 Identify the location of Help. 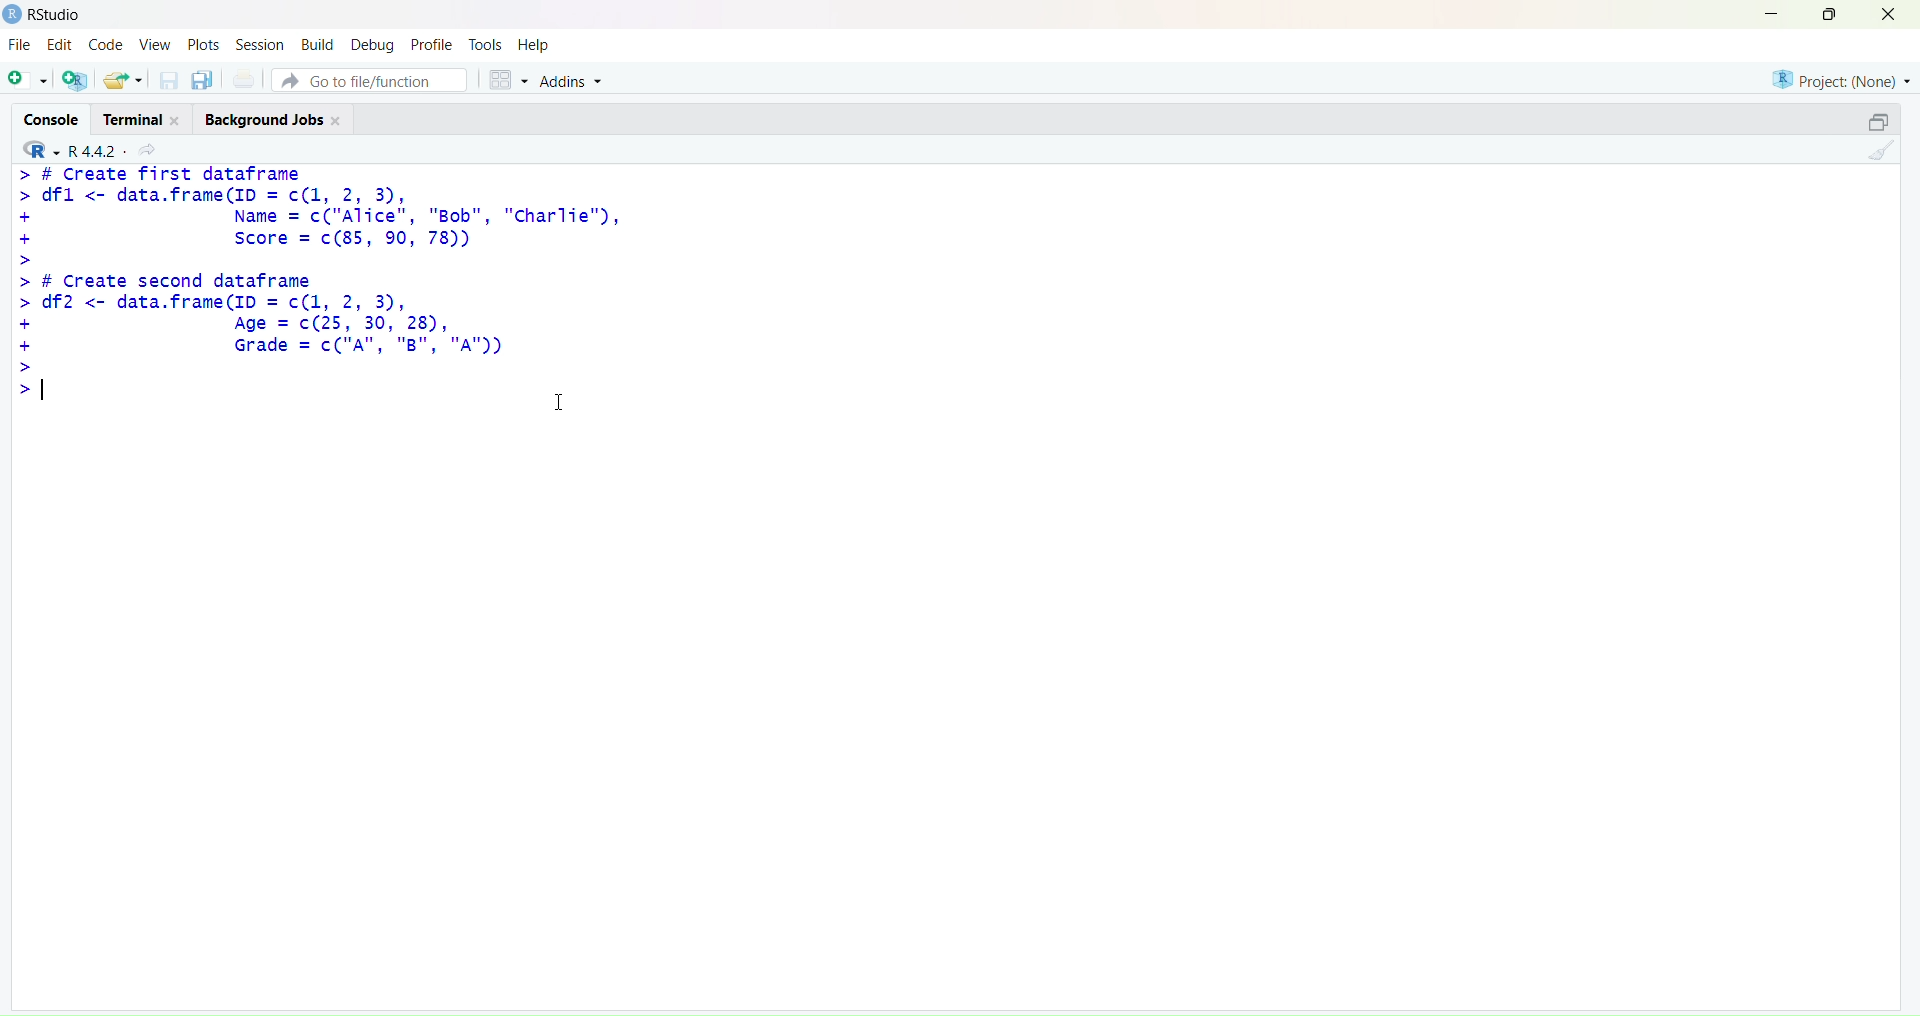
(532, 44).